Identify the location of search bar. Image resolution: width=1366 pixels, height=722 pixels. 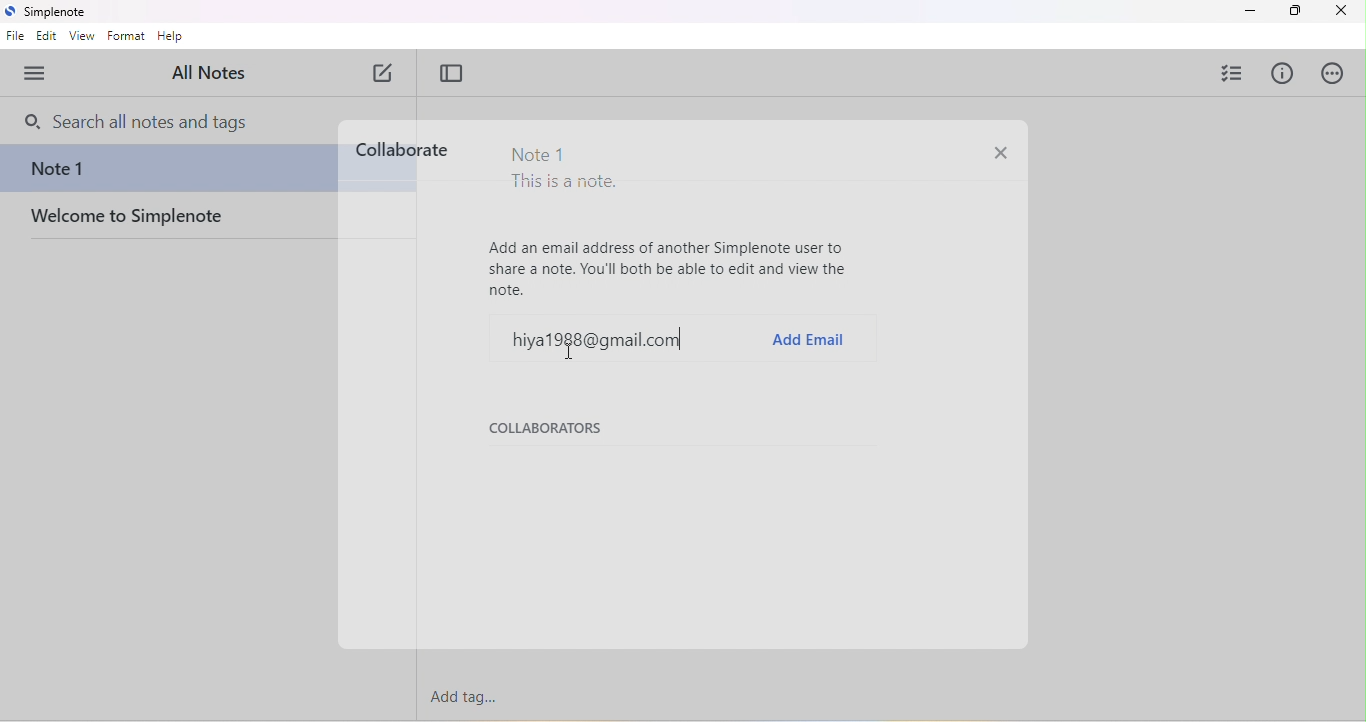
(148, 122).